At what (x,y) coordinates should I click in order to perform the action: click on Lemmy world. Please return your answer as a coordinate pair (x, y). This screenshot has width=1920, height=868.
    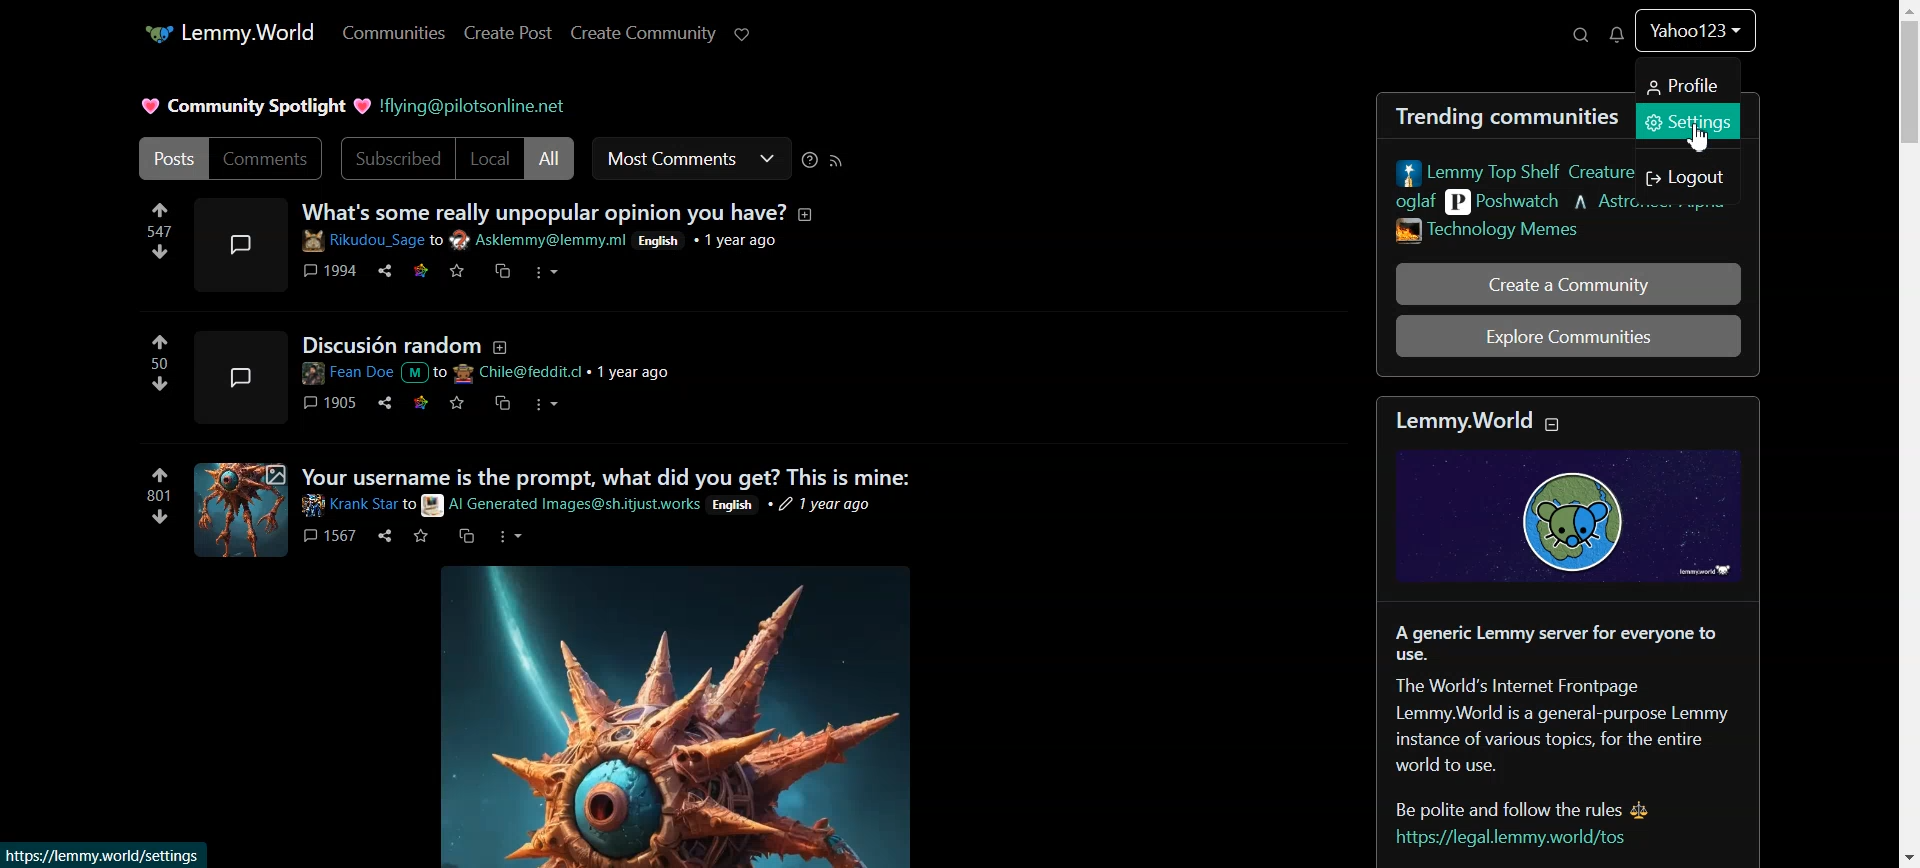
    Looking at the image, I should click on (1576, 492).